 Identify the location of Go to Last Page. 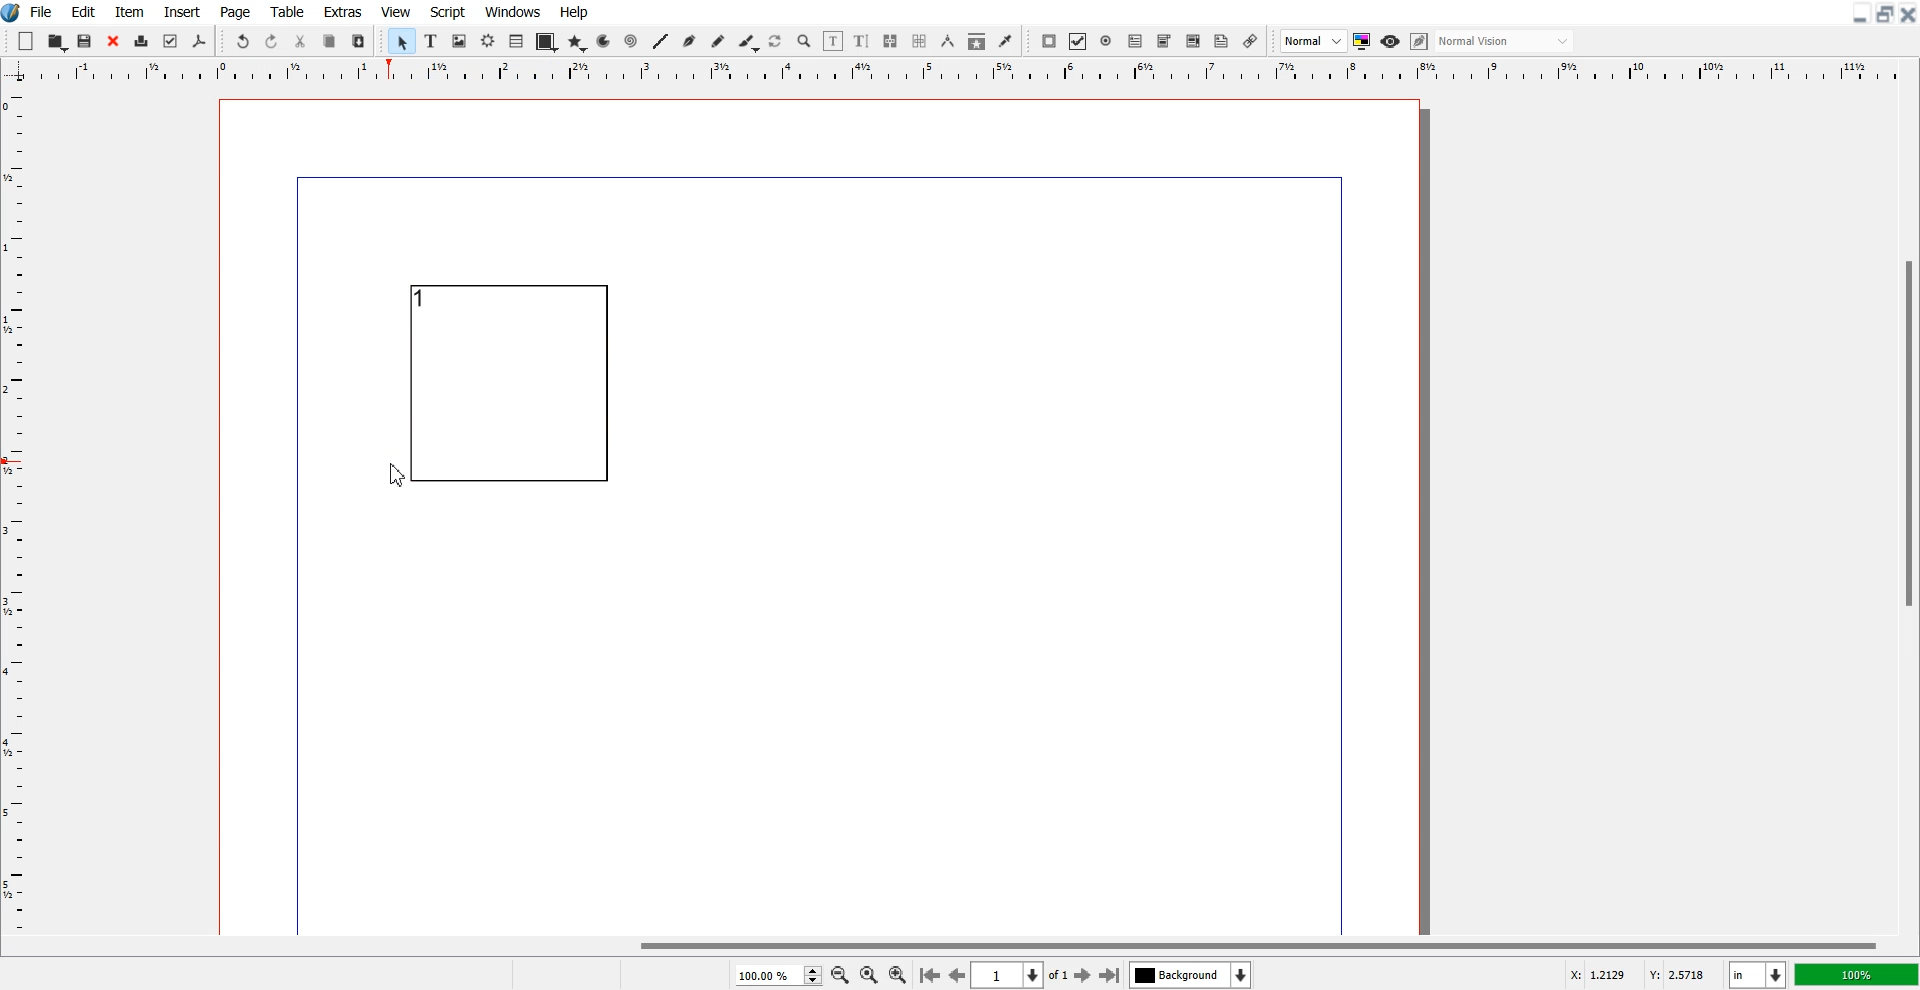
(1110, 976).